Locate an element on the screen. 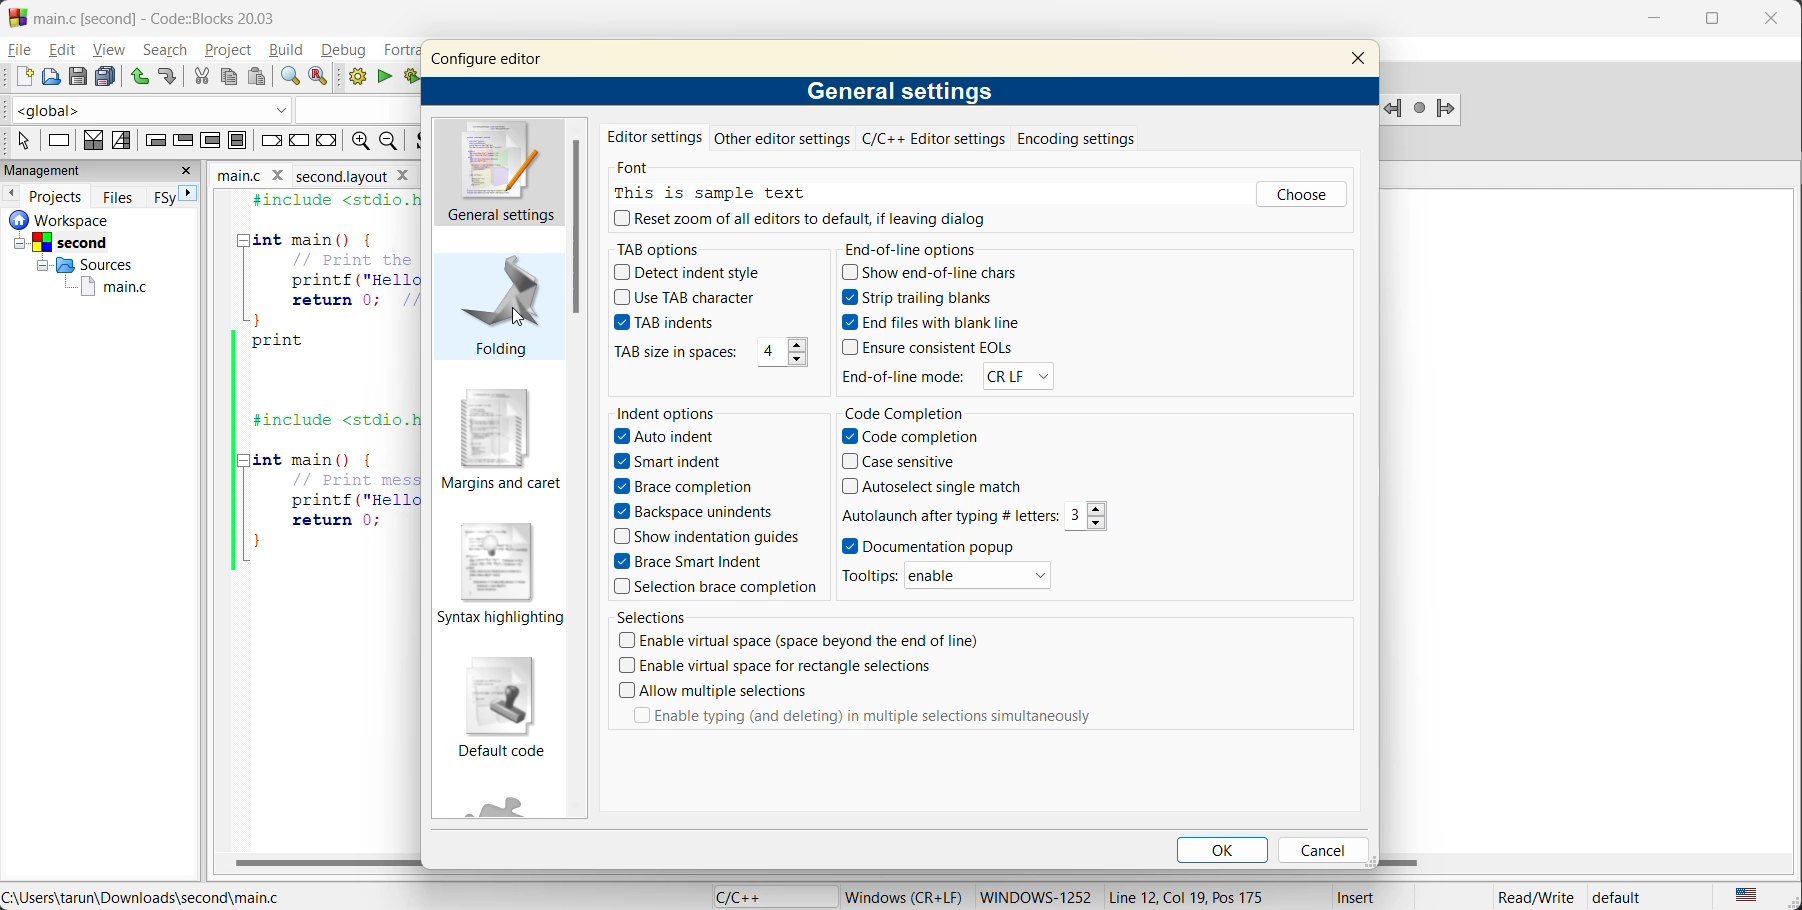 This screenshot has height=910, width=1802. run is located at coordinates (385, 76).